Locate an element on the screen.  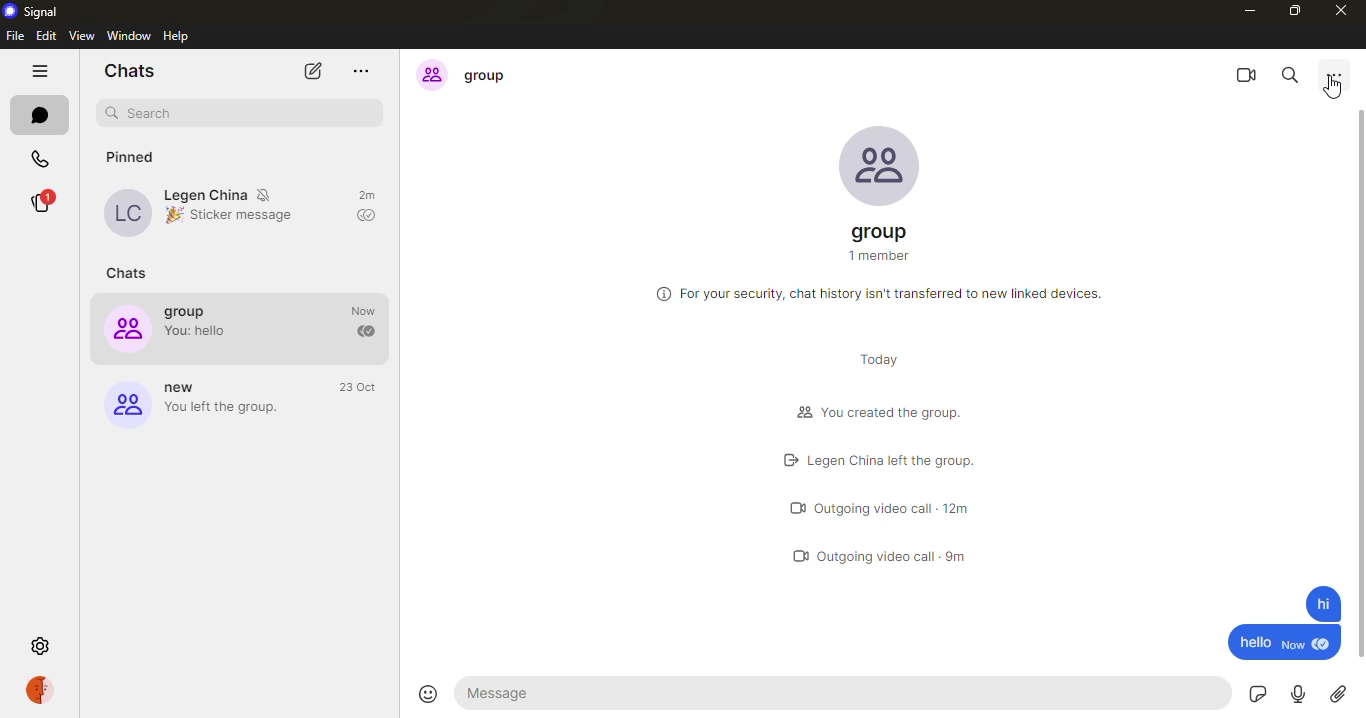
maximize is located at coordinates (1293, 8).